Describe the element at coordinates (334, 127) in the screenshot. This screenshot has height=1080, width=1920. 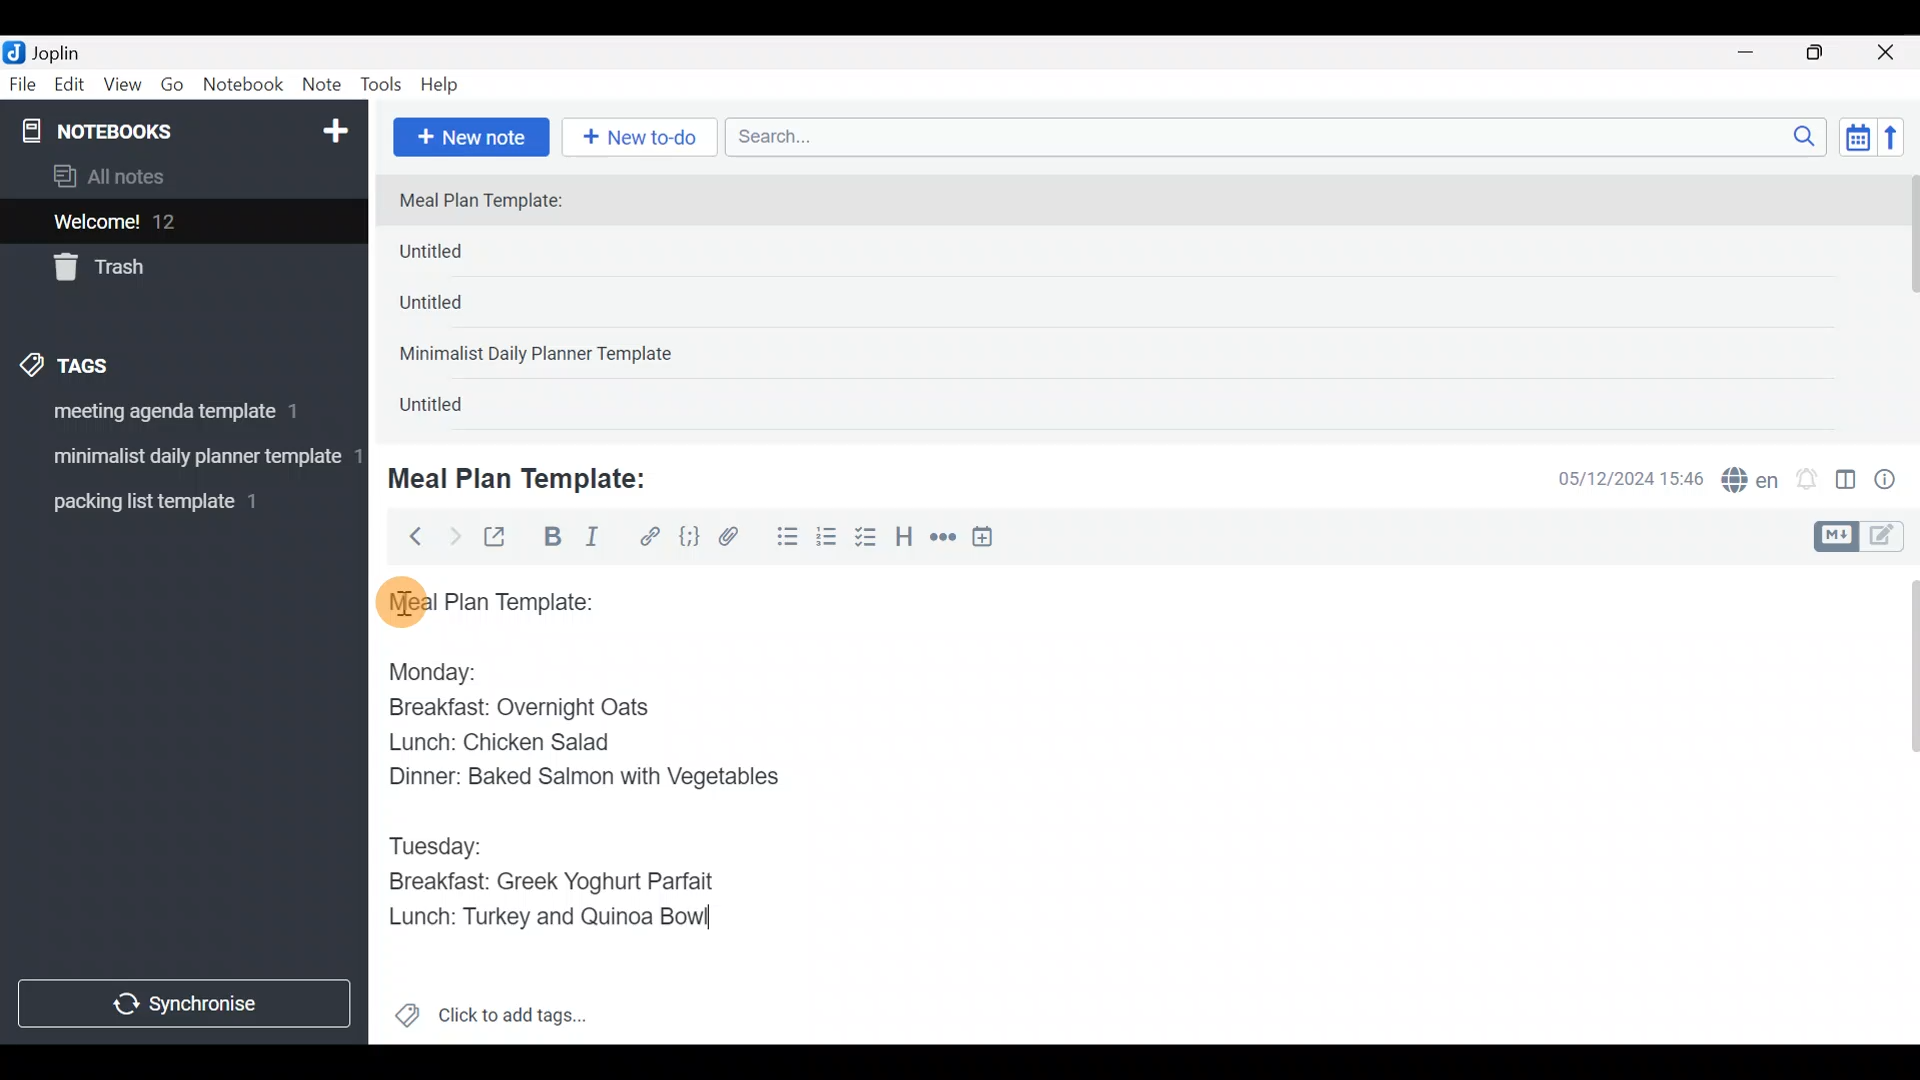
I see `New` at that location.